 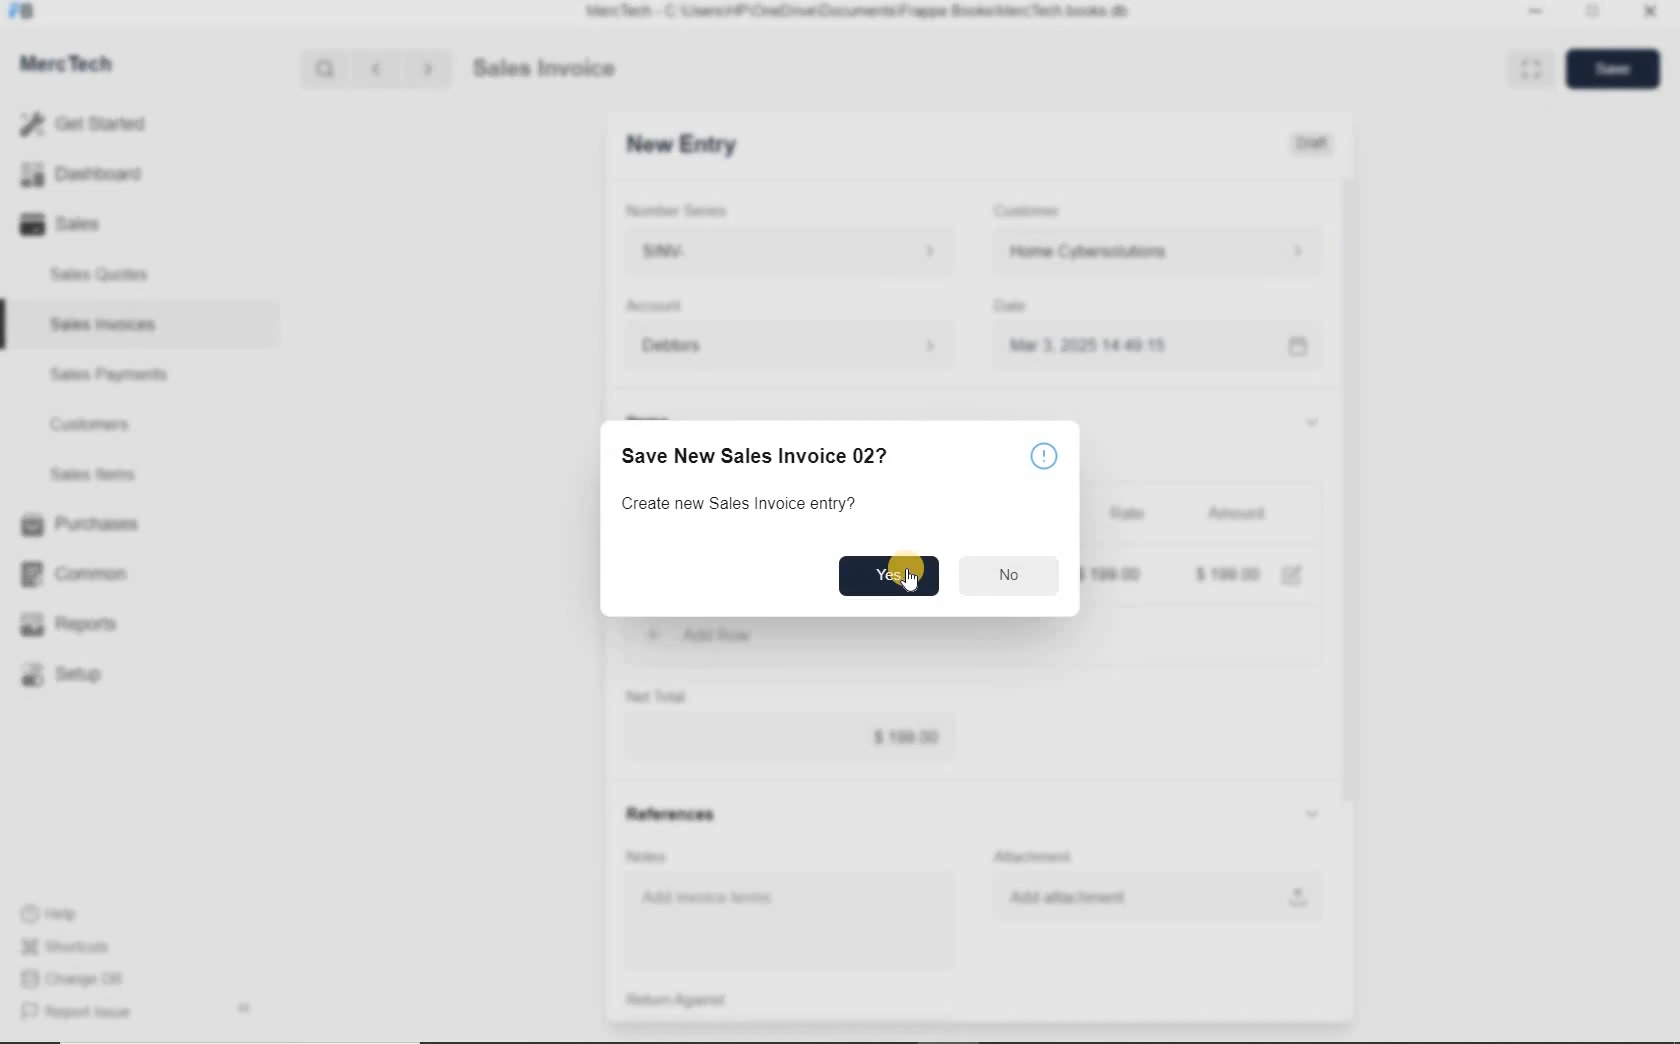 What do you see at coordinates (1229, 573) in the screenshot?
I see `amount: $0.00` at bounding box center [1229, 573].